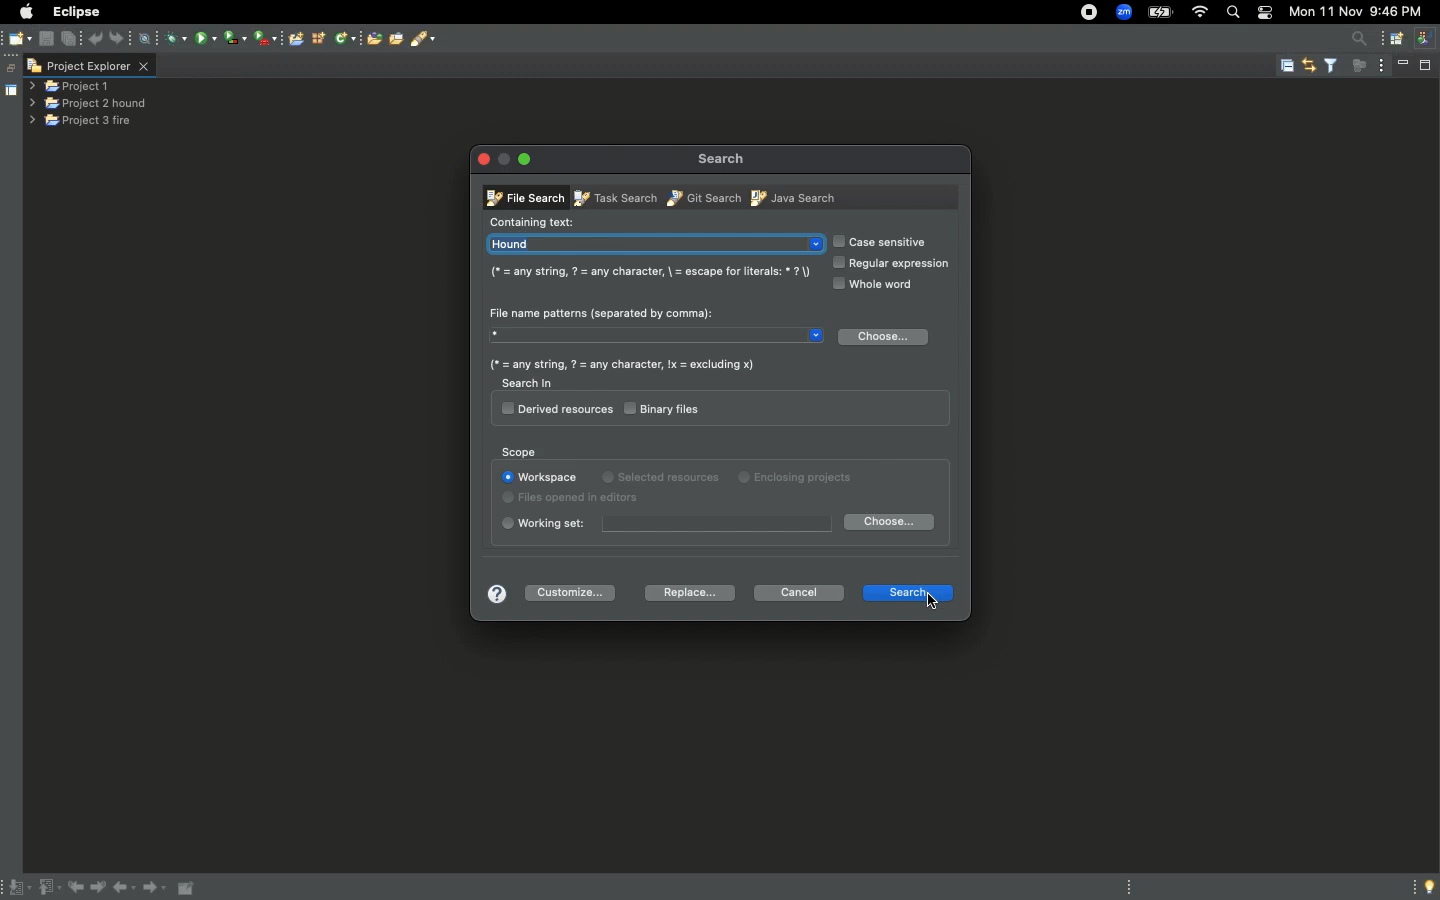 Image resolution: width=1440 pixels, height=900 pixels. I want to click on minimise, so click(1402, 68).